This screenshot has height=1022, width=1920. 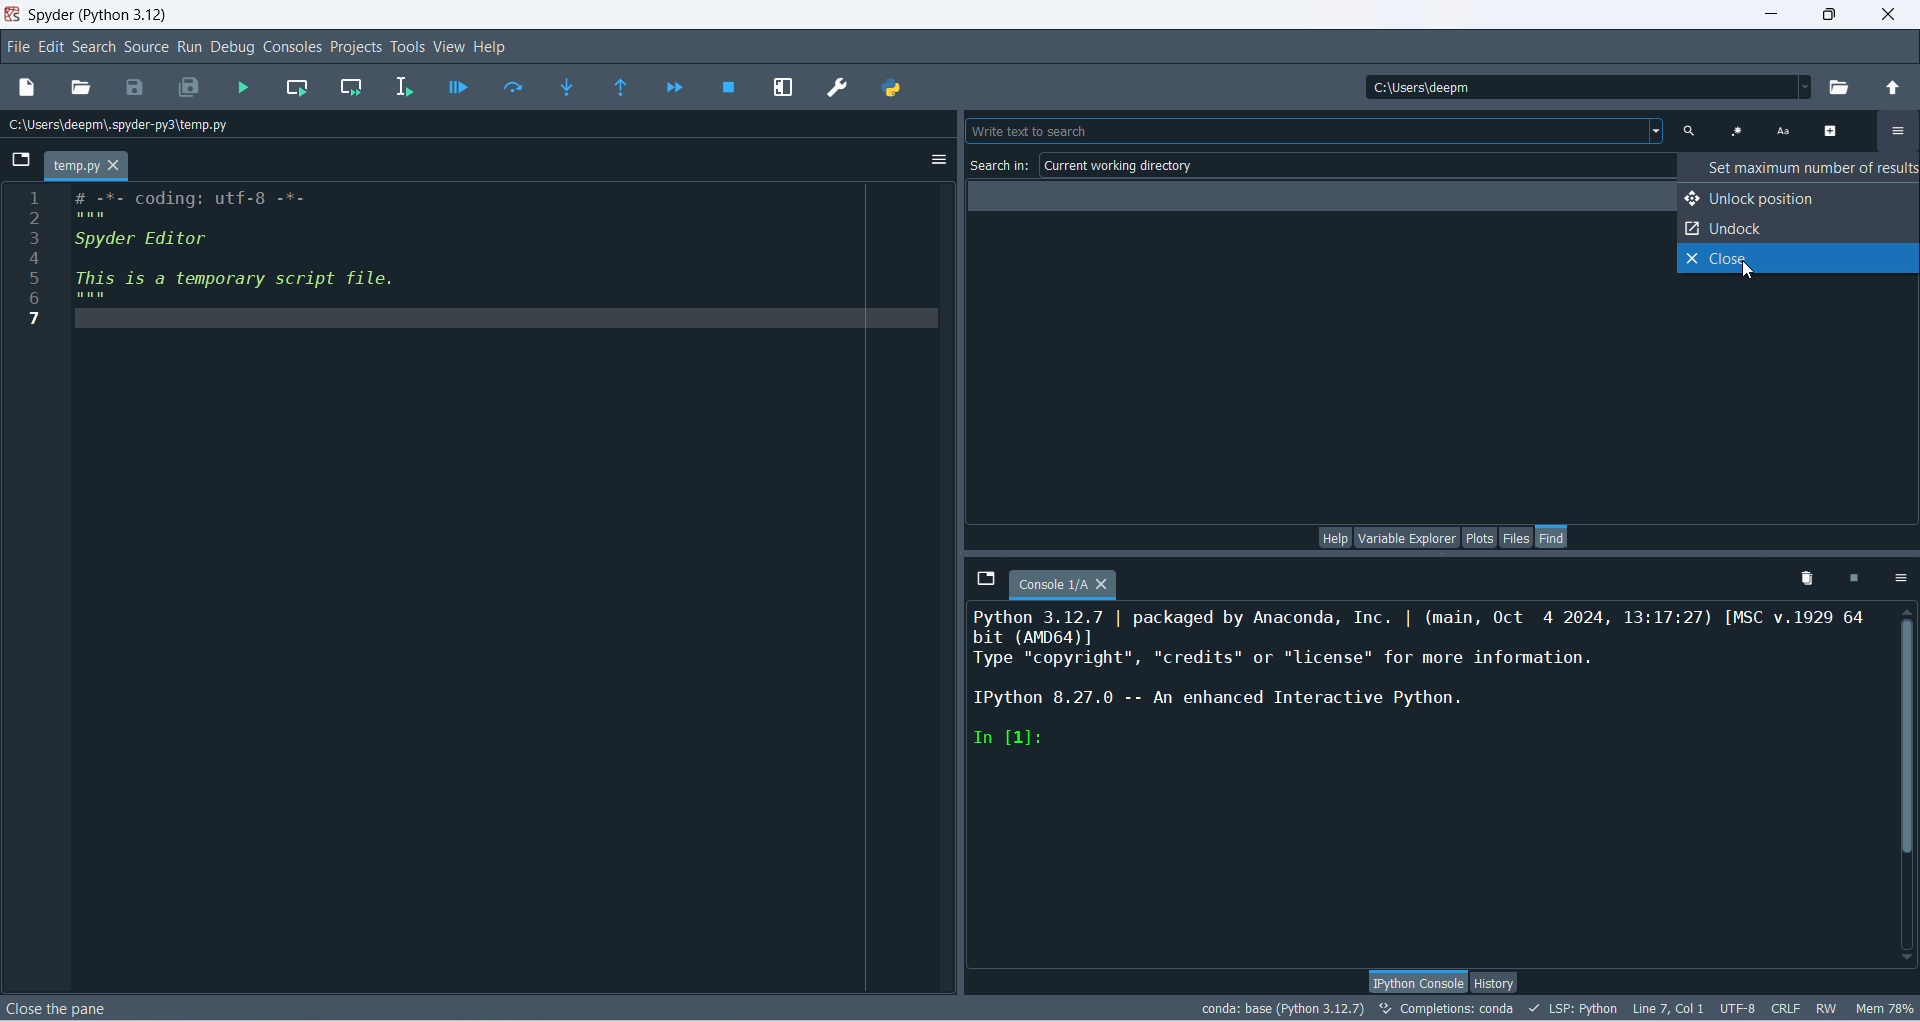 What do you see at coordinates (1794, 259) in the screenshot?
I see `close` at bounding box center [1794, 259].